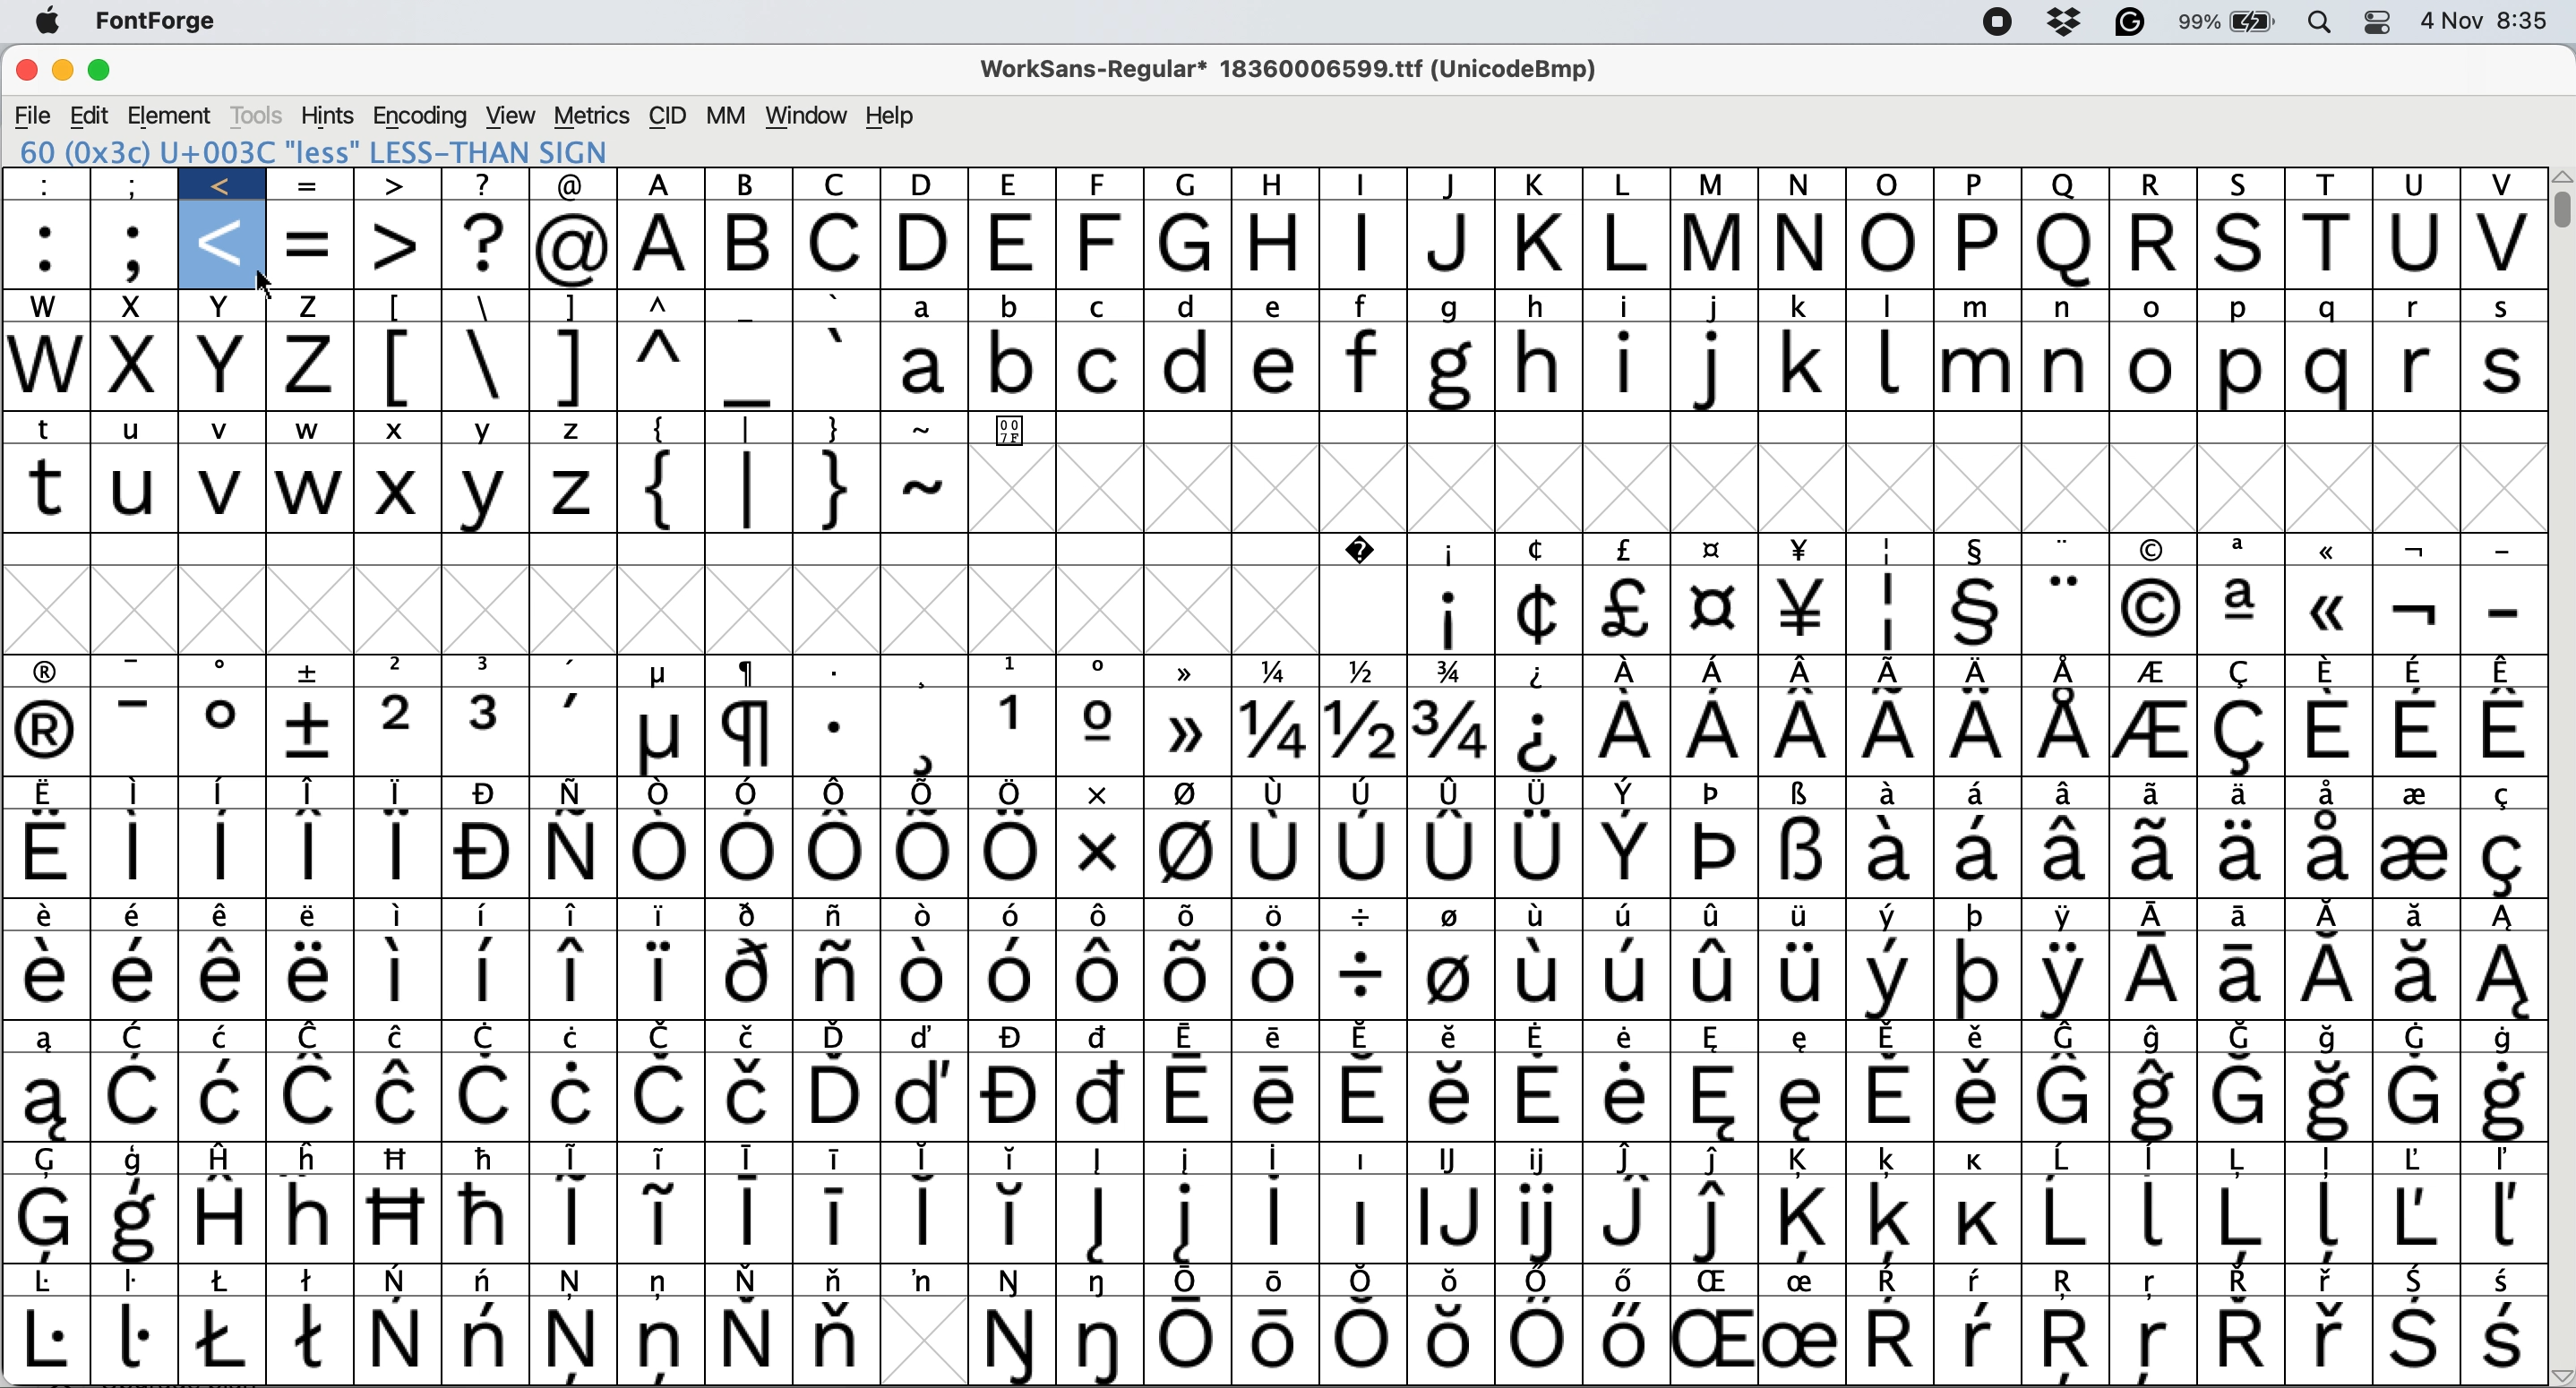 The height and width of the screenshot is (1388, 2576). Describe the element at coordinates (2066, 1099) in the screenshot. I see `Symbol` at that location.